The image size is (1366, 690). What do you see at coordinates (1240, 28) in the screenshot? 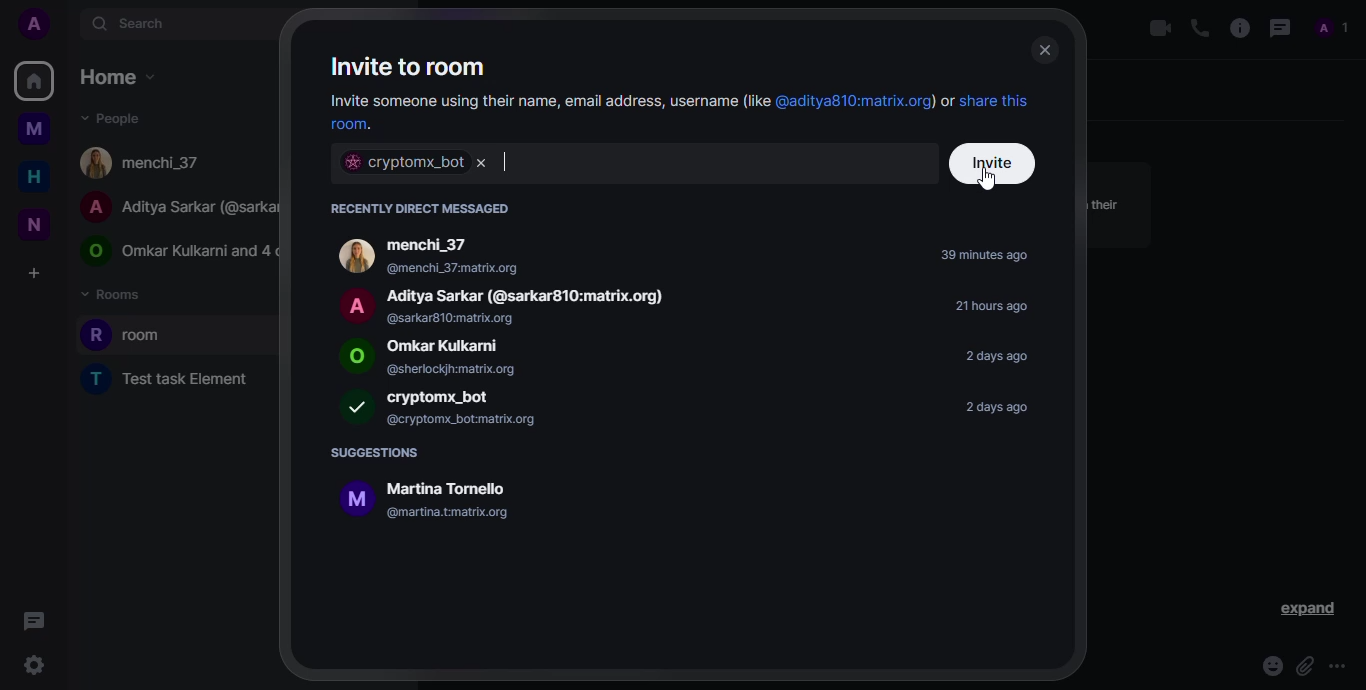
I see `info` at bounding box center [1240, 28].